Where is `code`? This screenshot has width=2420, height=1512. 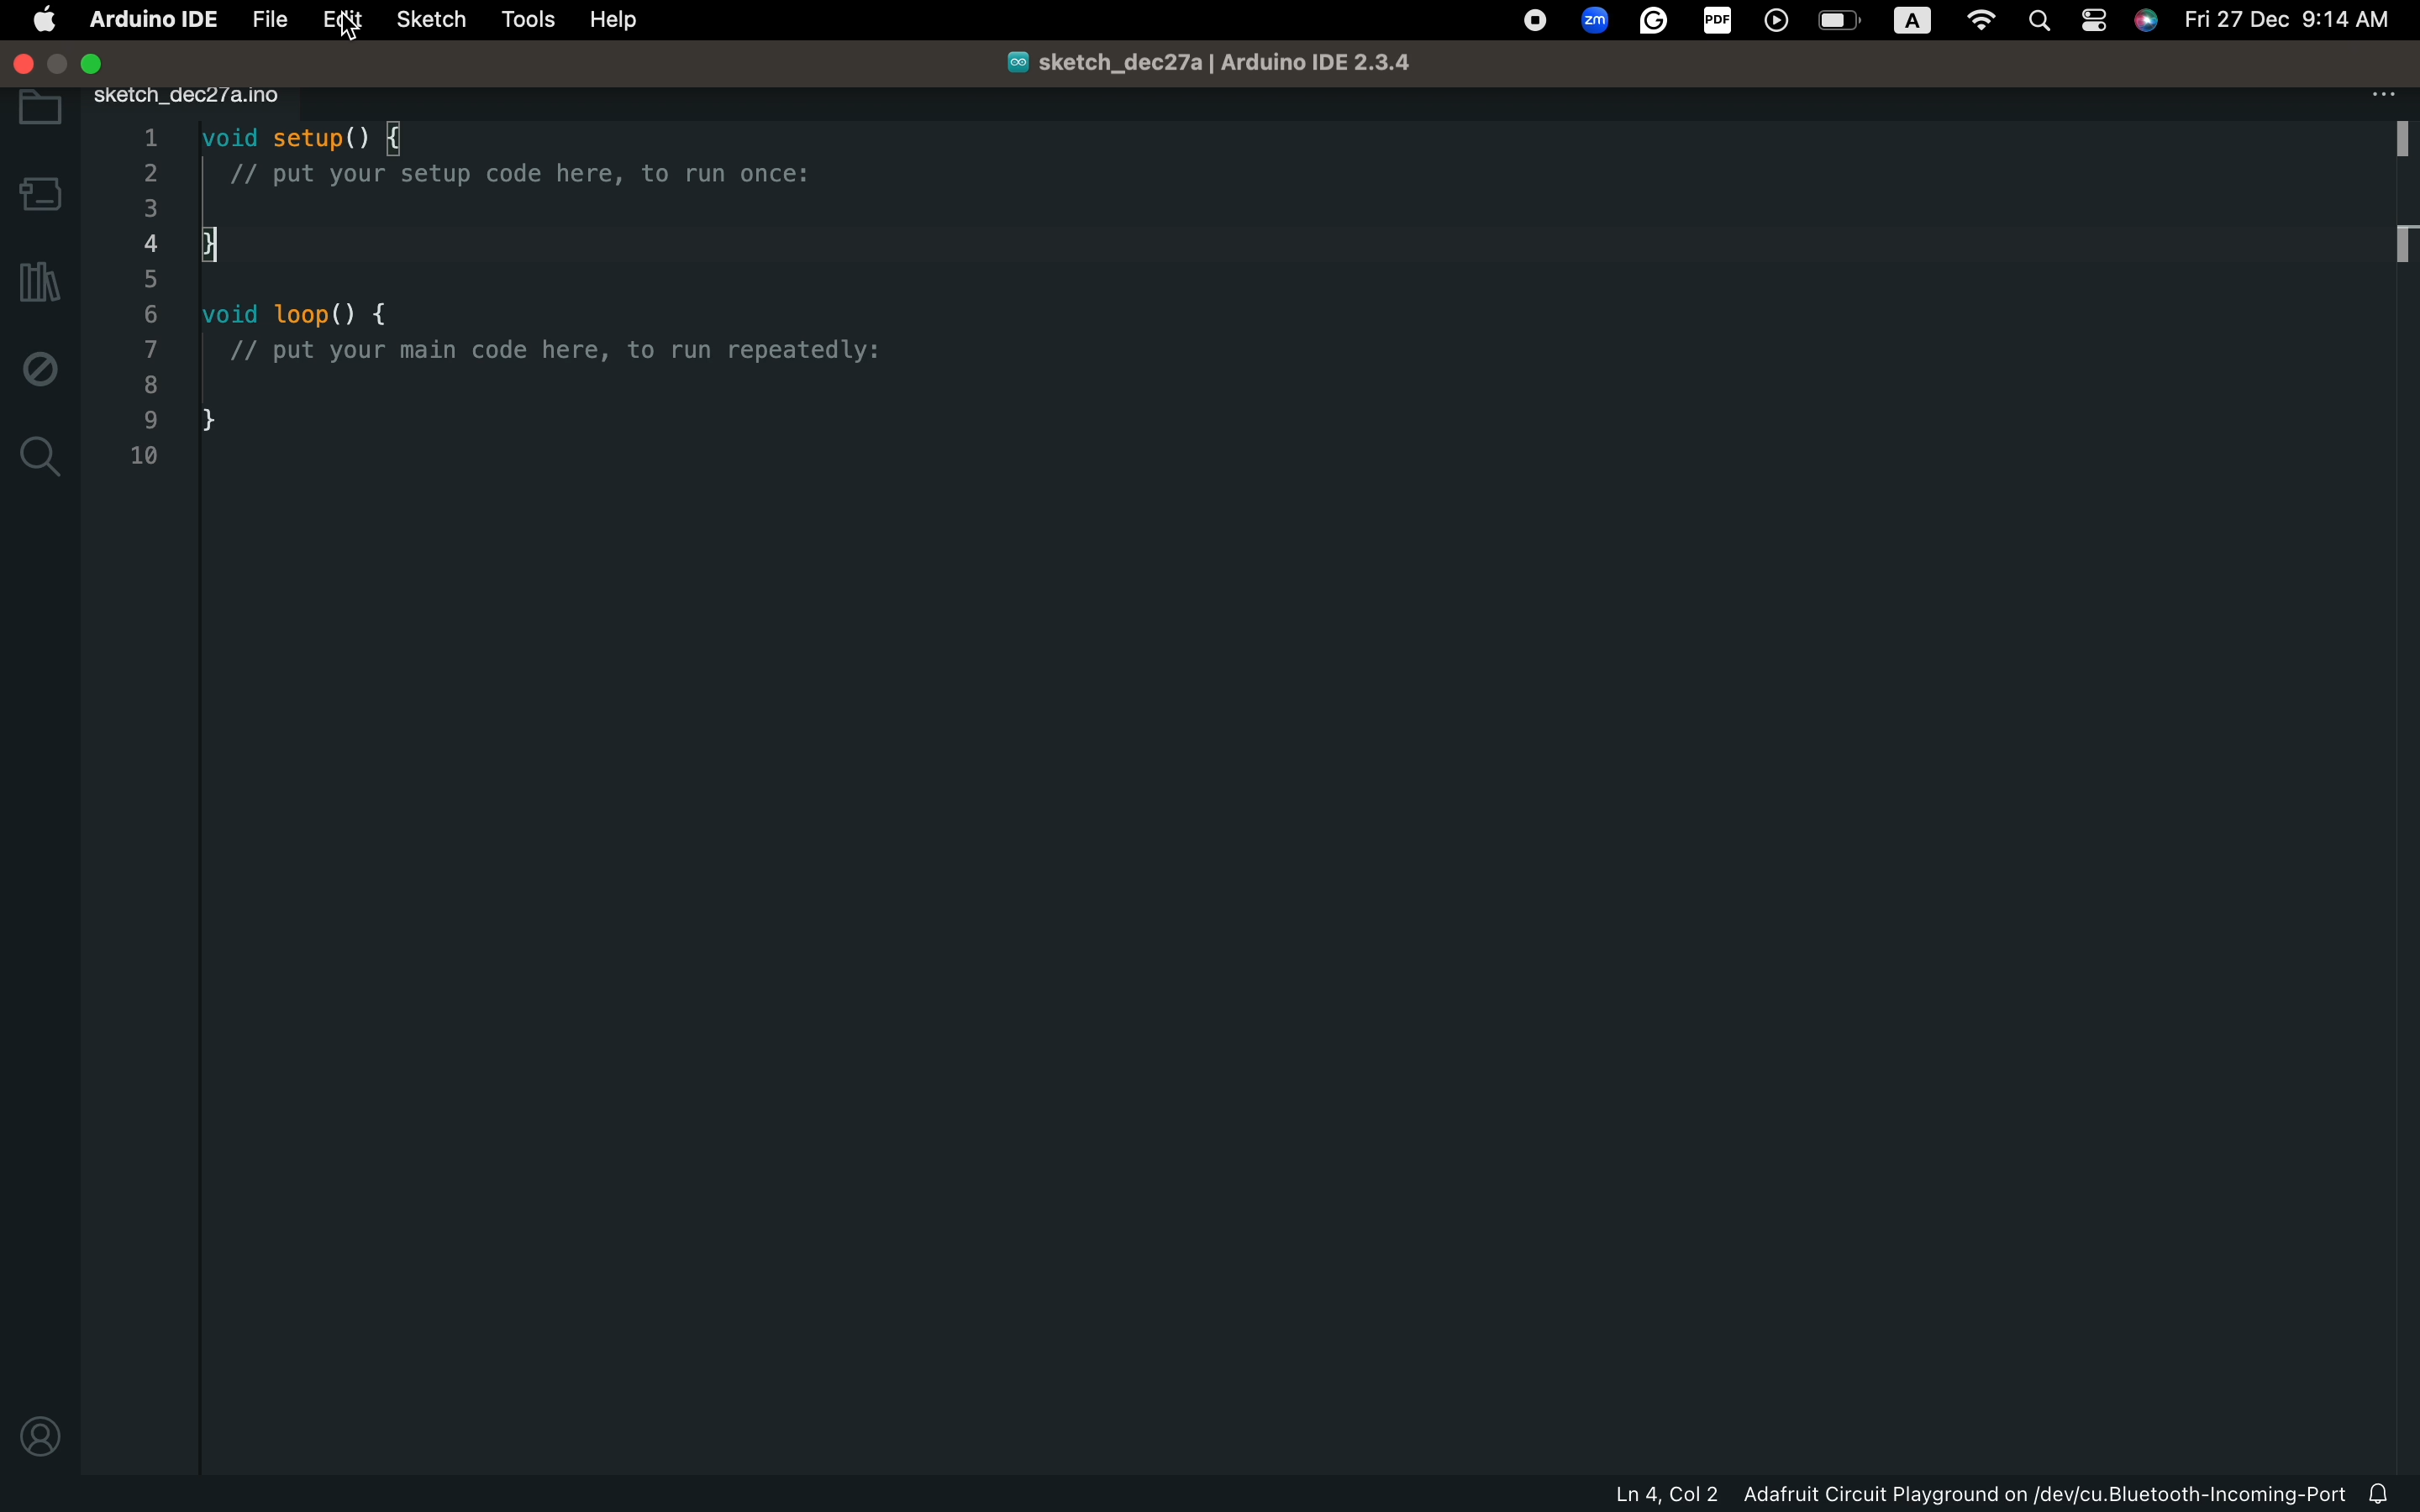 code is located at coordinates (634, 315).